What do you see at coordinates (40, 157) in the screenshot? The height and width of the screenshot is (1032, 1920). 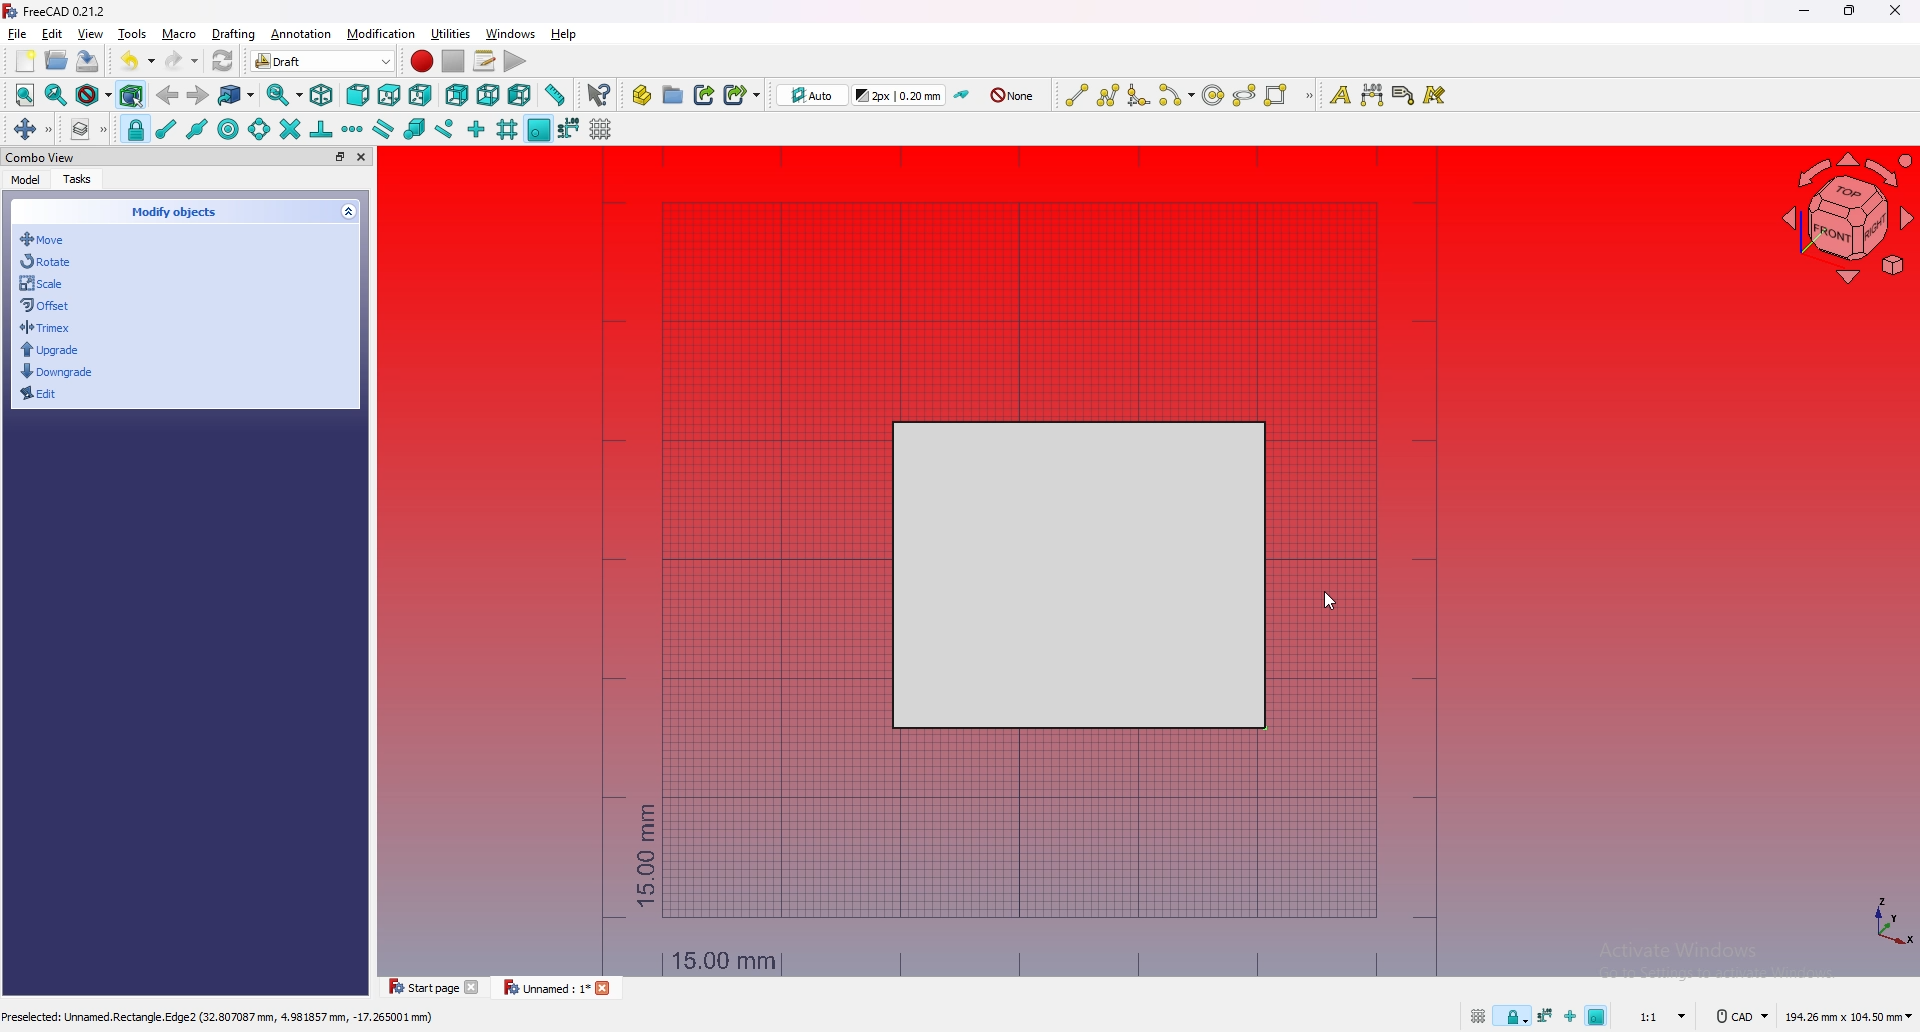 I see `combo view` at bounding box center [40, 157].